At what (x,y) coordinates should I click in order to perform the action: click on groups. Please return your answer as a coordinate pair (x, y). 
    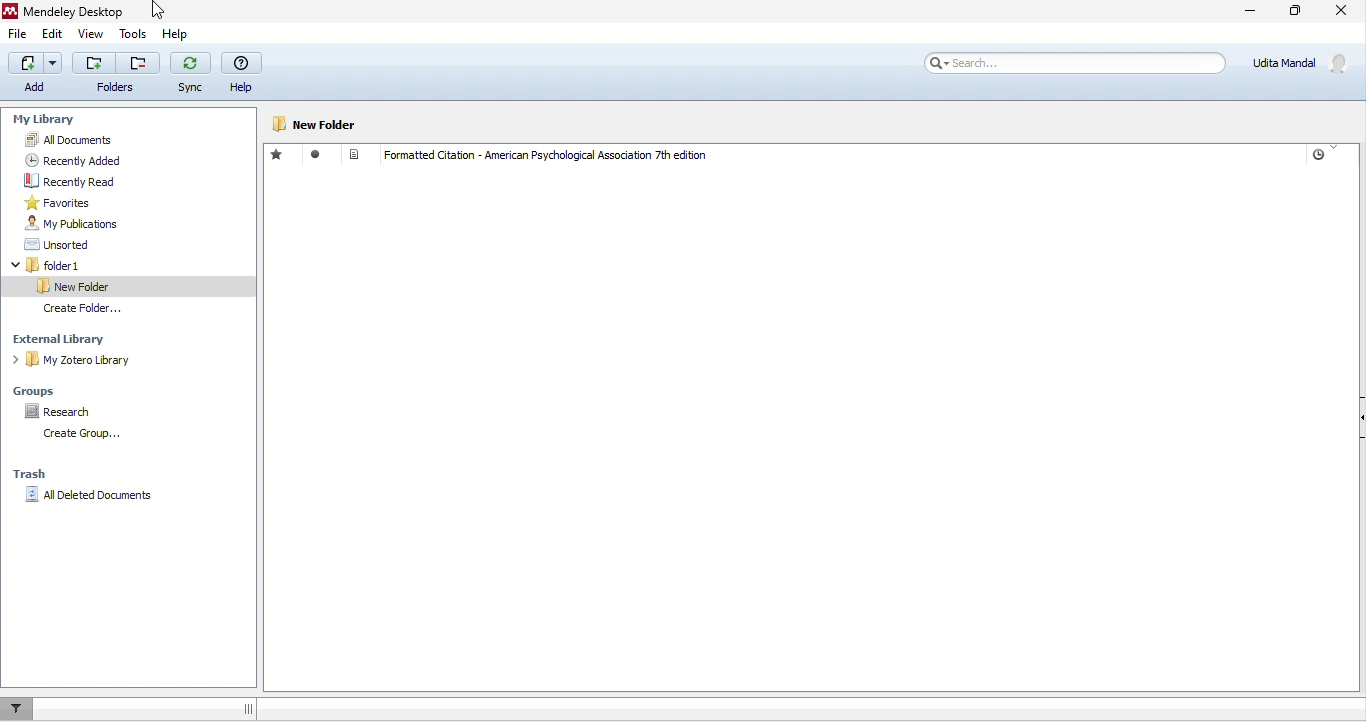
    Looking at the image, I should click on (59, 391).